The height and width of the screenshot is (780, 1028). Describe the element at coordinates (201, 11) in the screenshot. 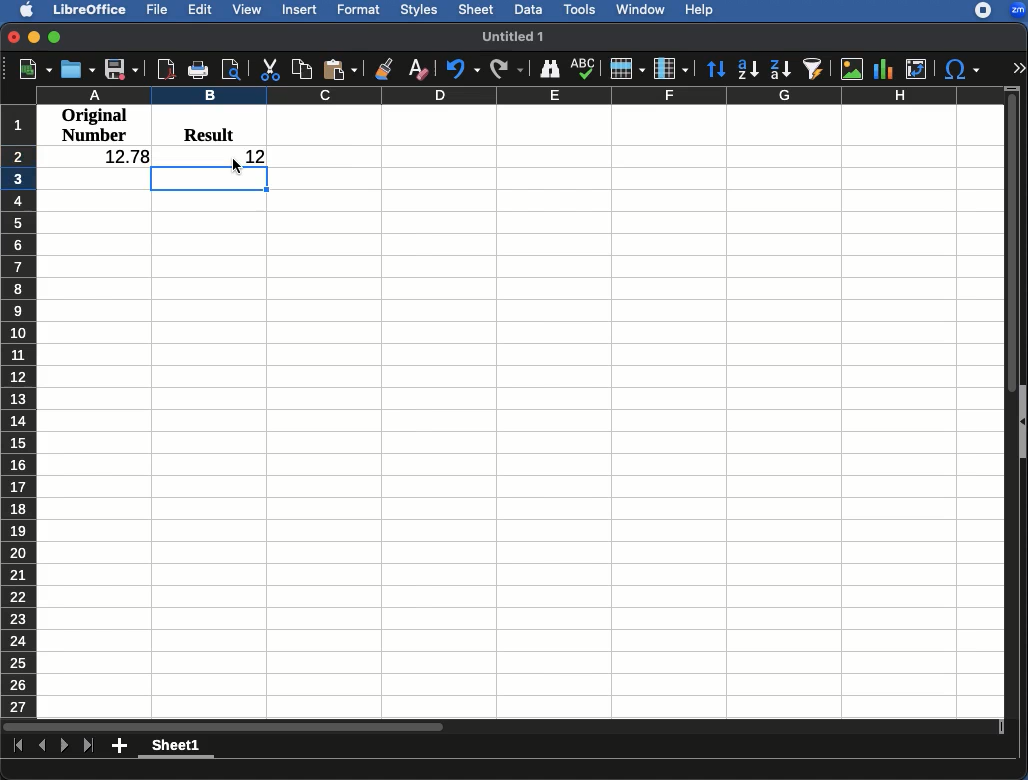

I see `Edit` at that location.